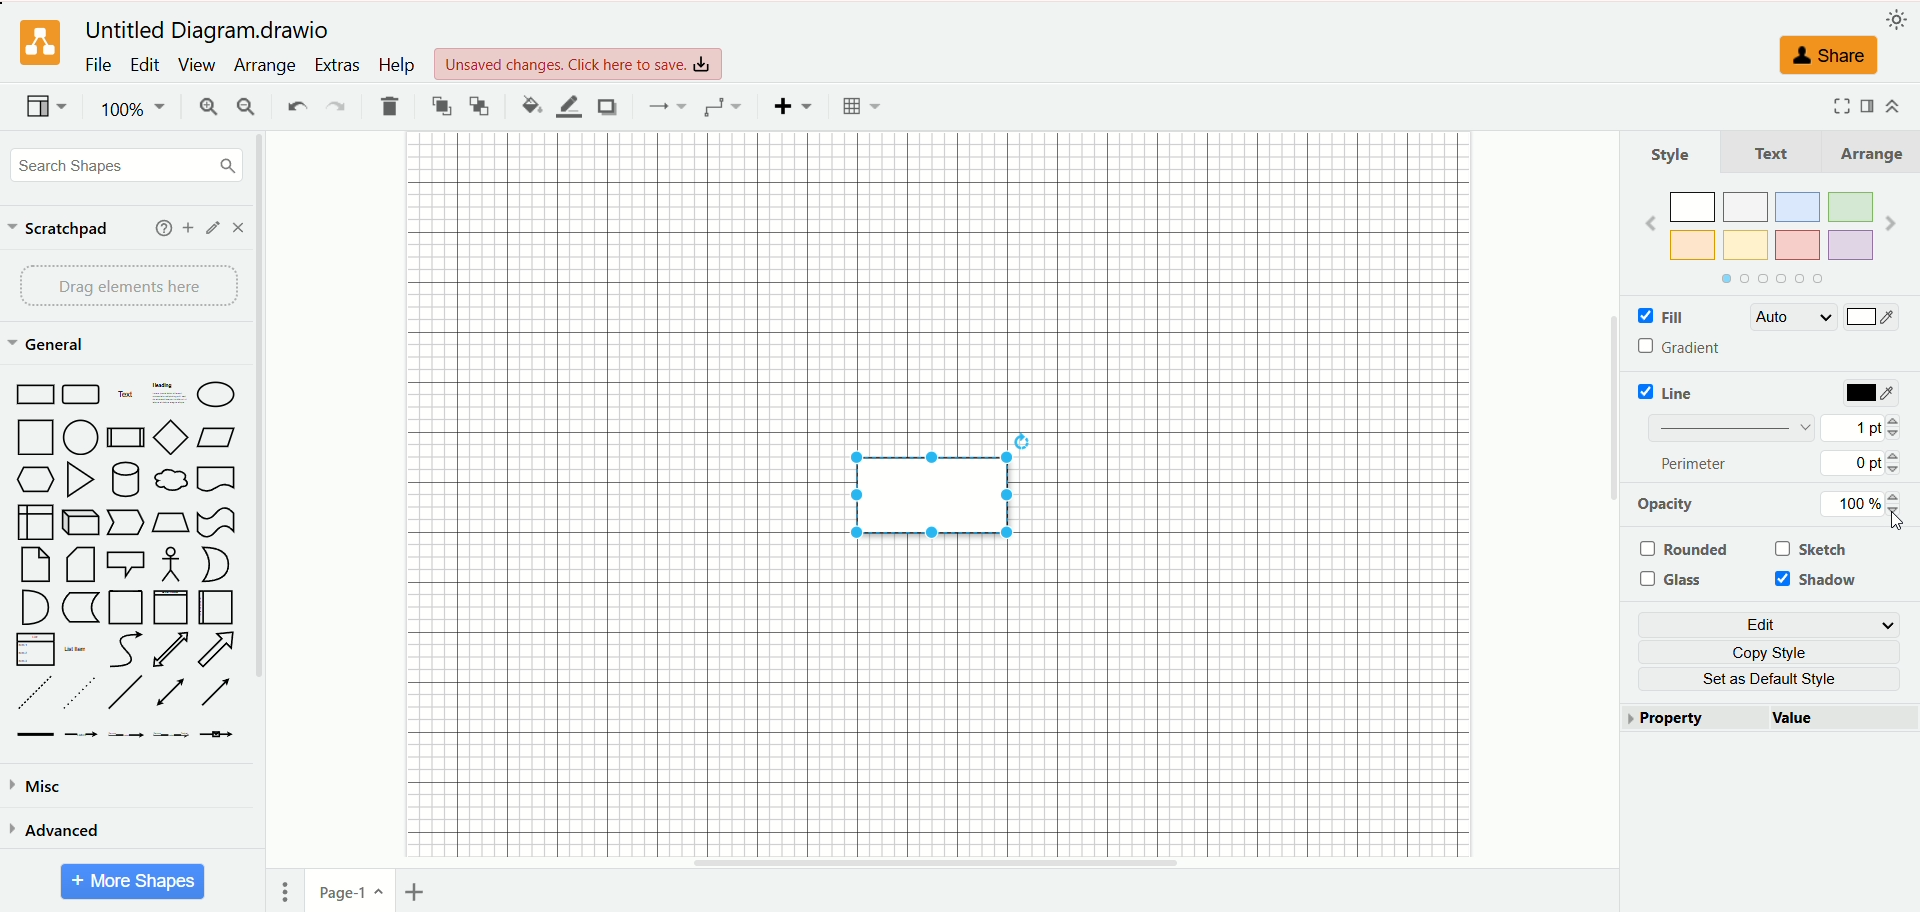  Describe the element at coordinates (55, 829) in the screenshot. I see `advanced` at that location.